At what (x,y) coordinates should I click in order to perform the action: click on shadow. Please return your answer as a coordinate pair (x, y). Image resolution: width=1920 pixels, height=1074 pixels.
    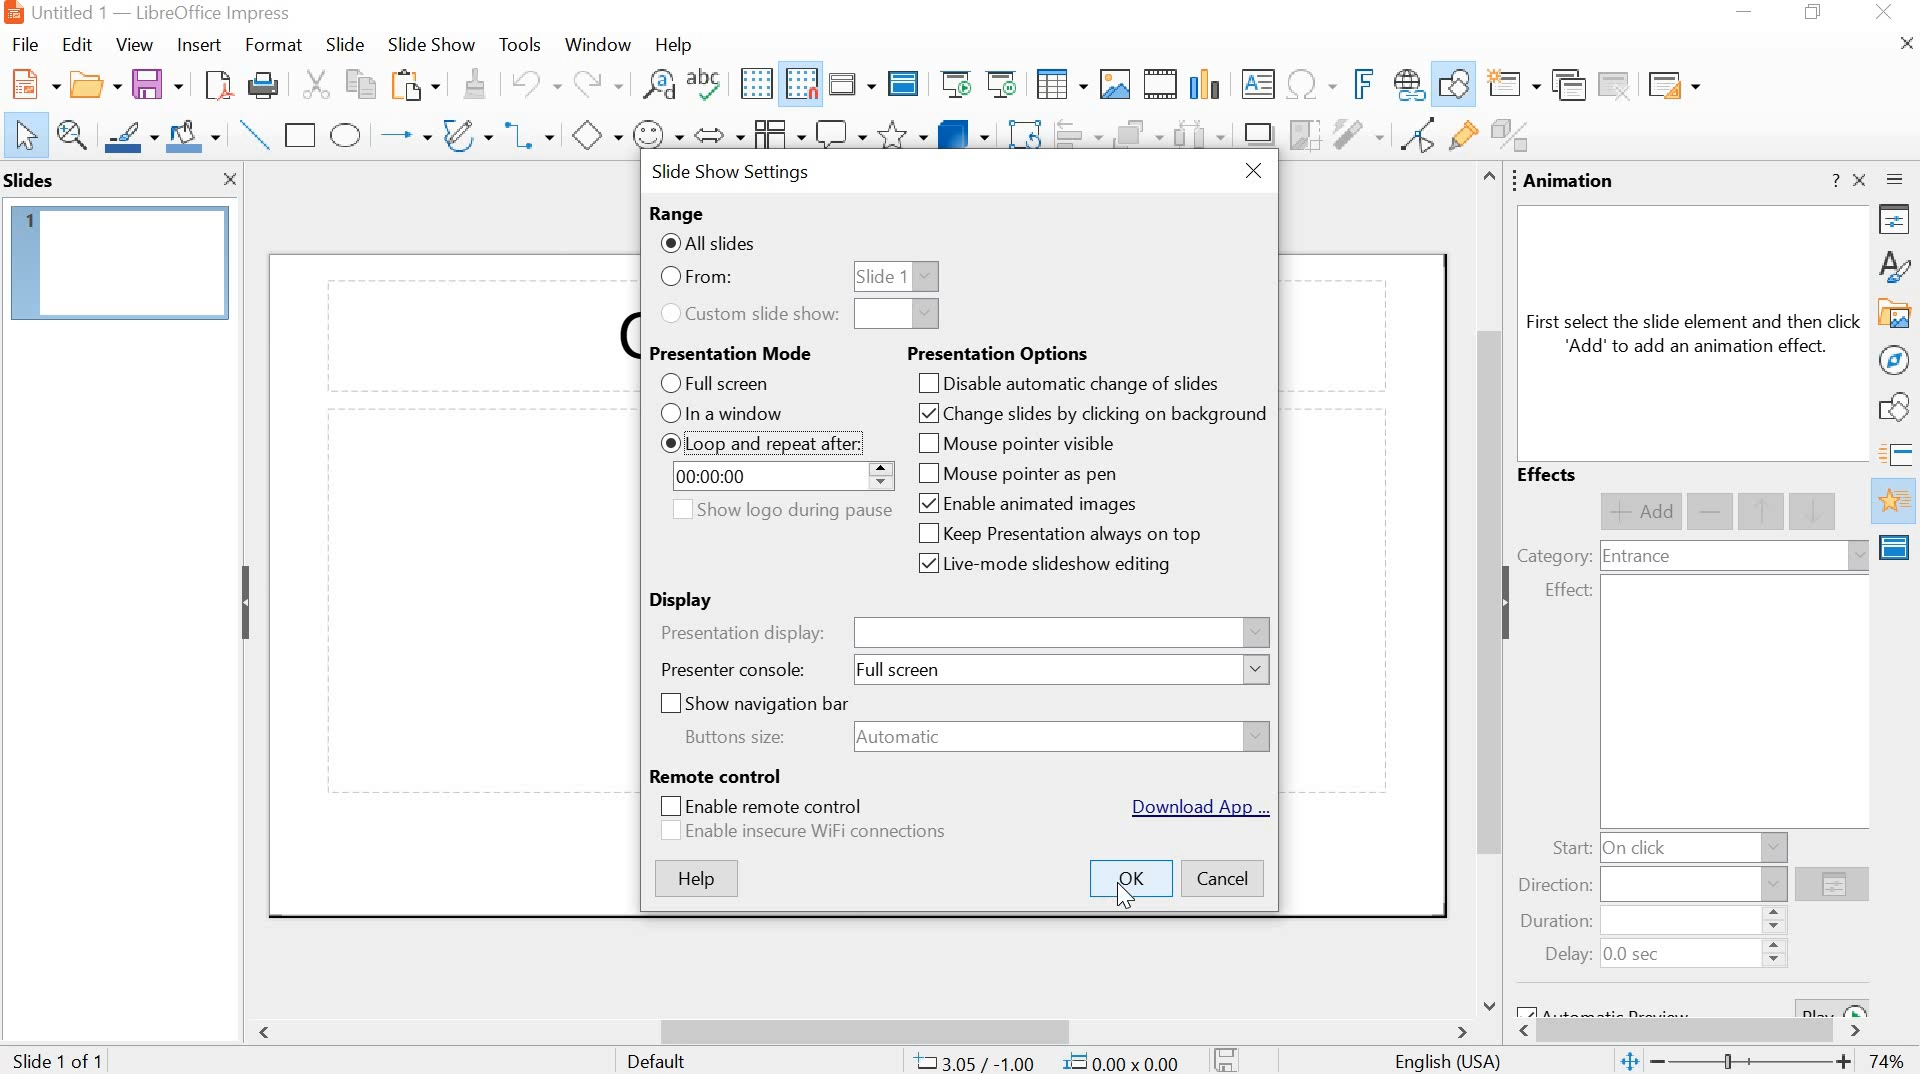
    Looking at the image, I should click on (1258, 136).